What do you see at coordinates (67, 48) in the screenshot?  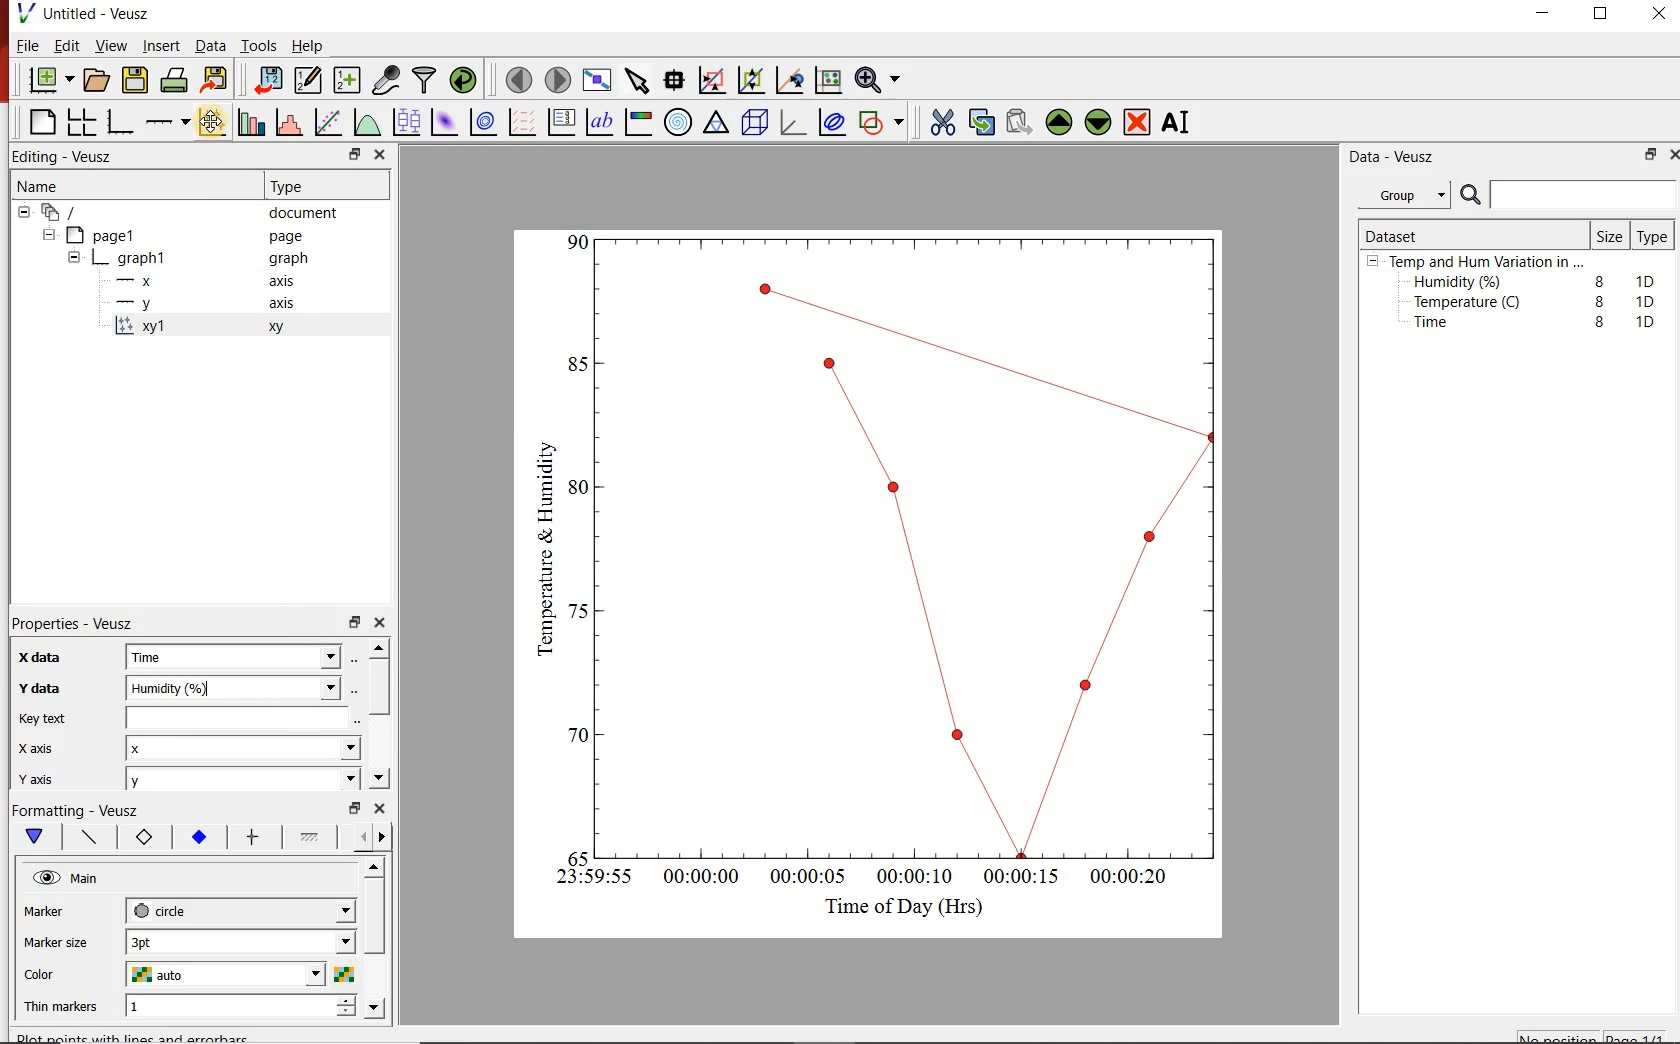 I see `Edit` at bounding box center [67, 48].